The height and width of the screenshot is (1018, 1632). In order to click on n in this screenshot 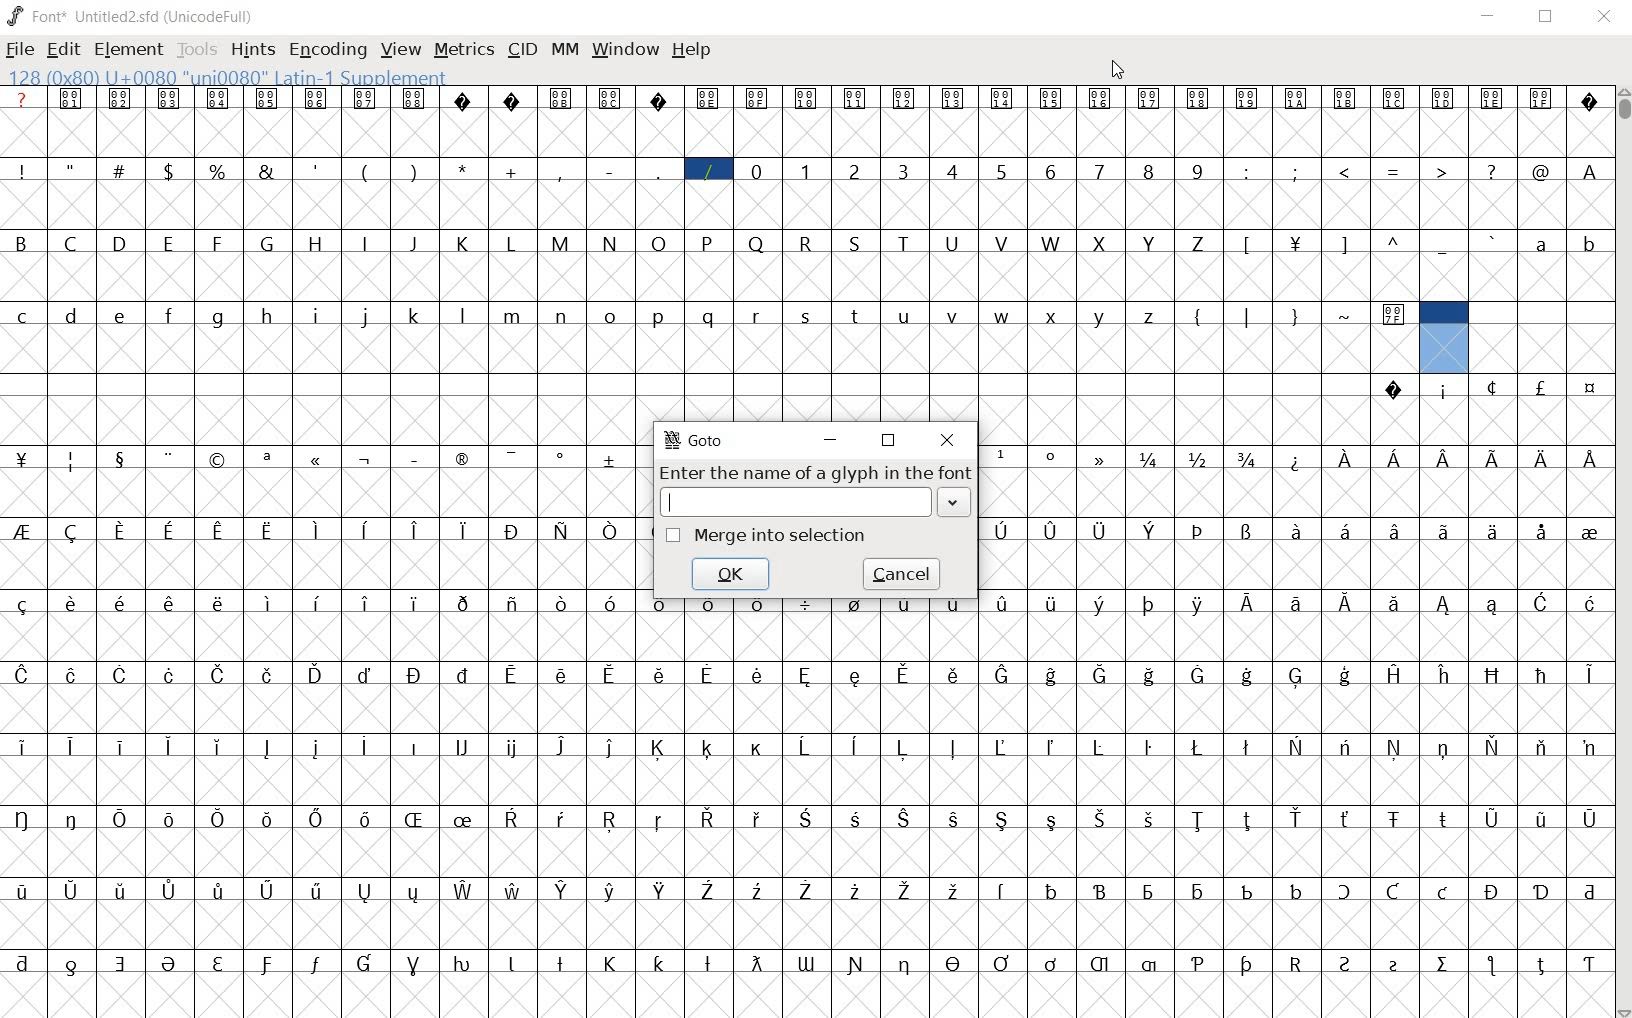, I will do `click(563, 314)`.